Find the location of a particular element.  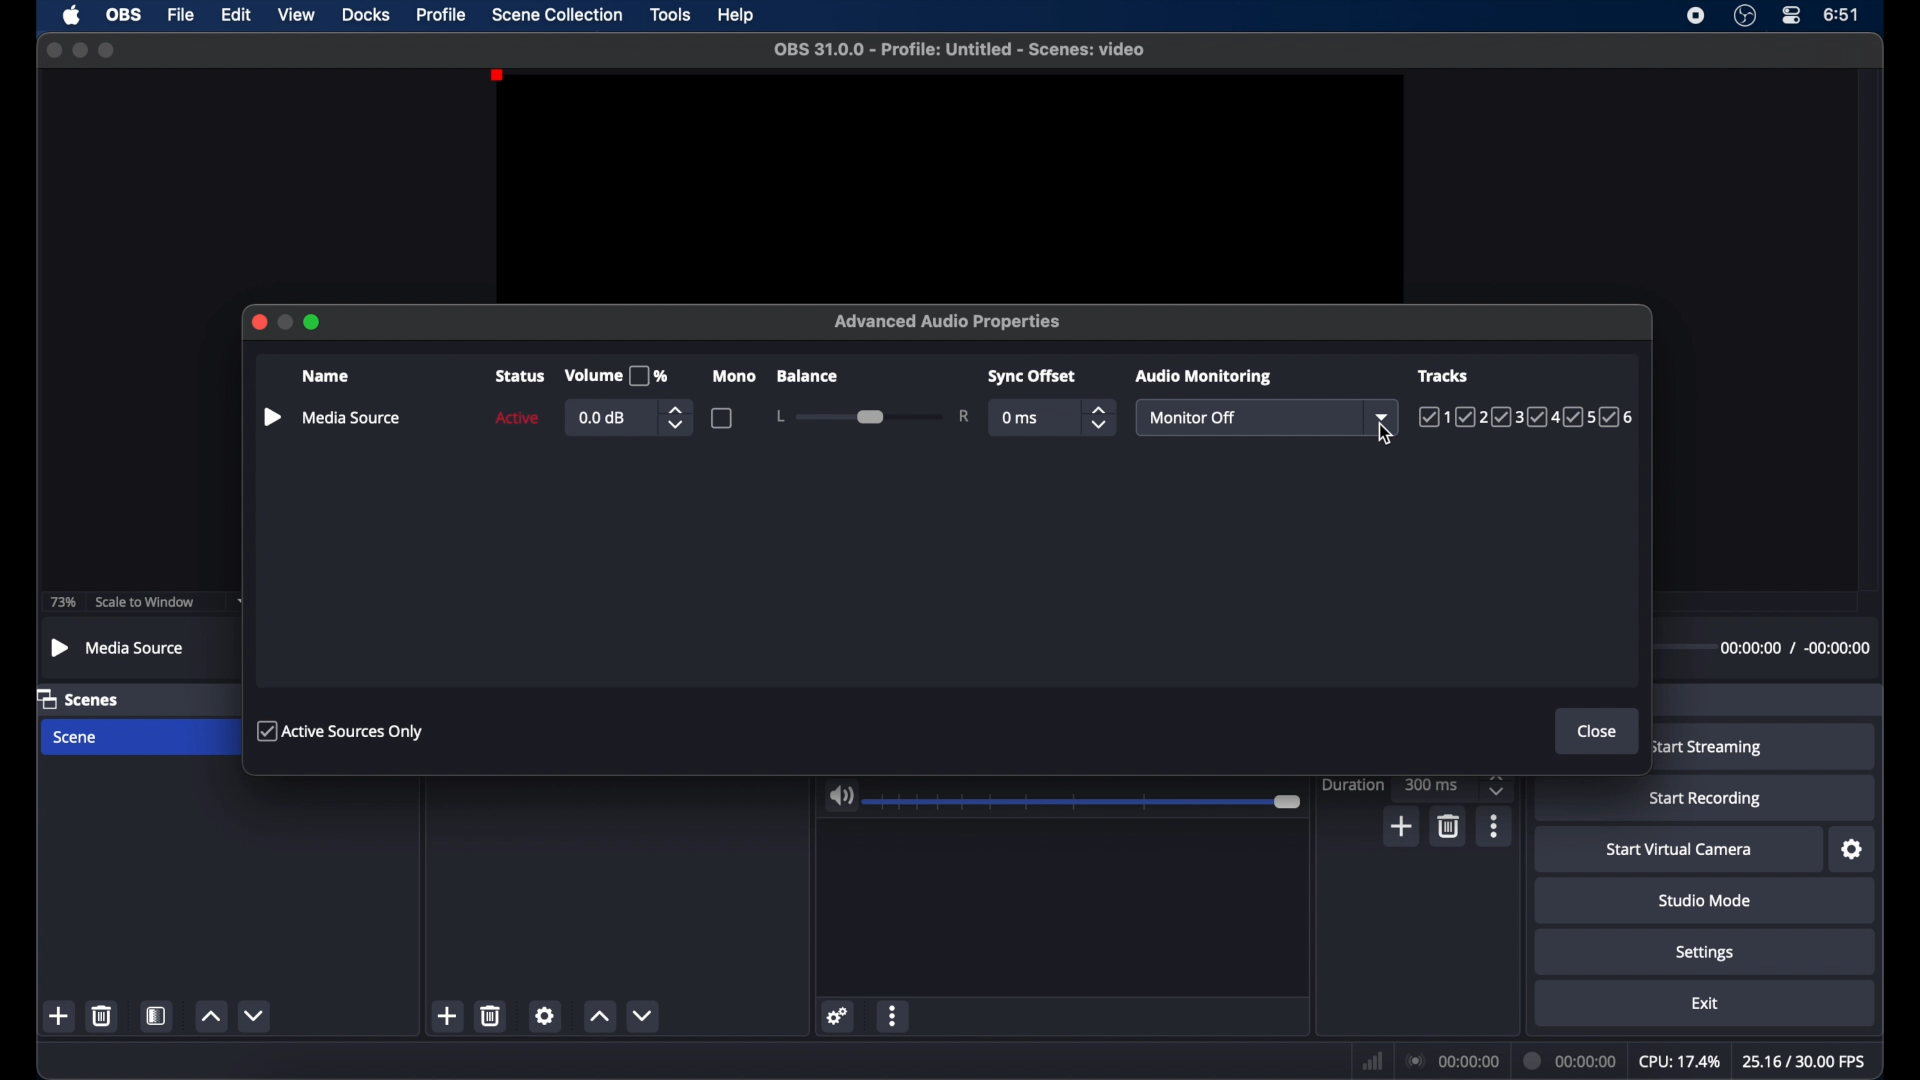

scenes is located at coordinates (79, 698).